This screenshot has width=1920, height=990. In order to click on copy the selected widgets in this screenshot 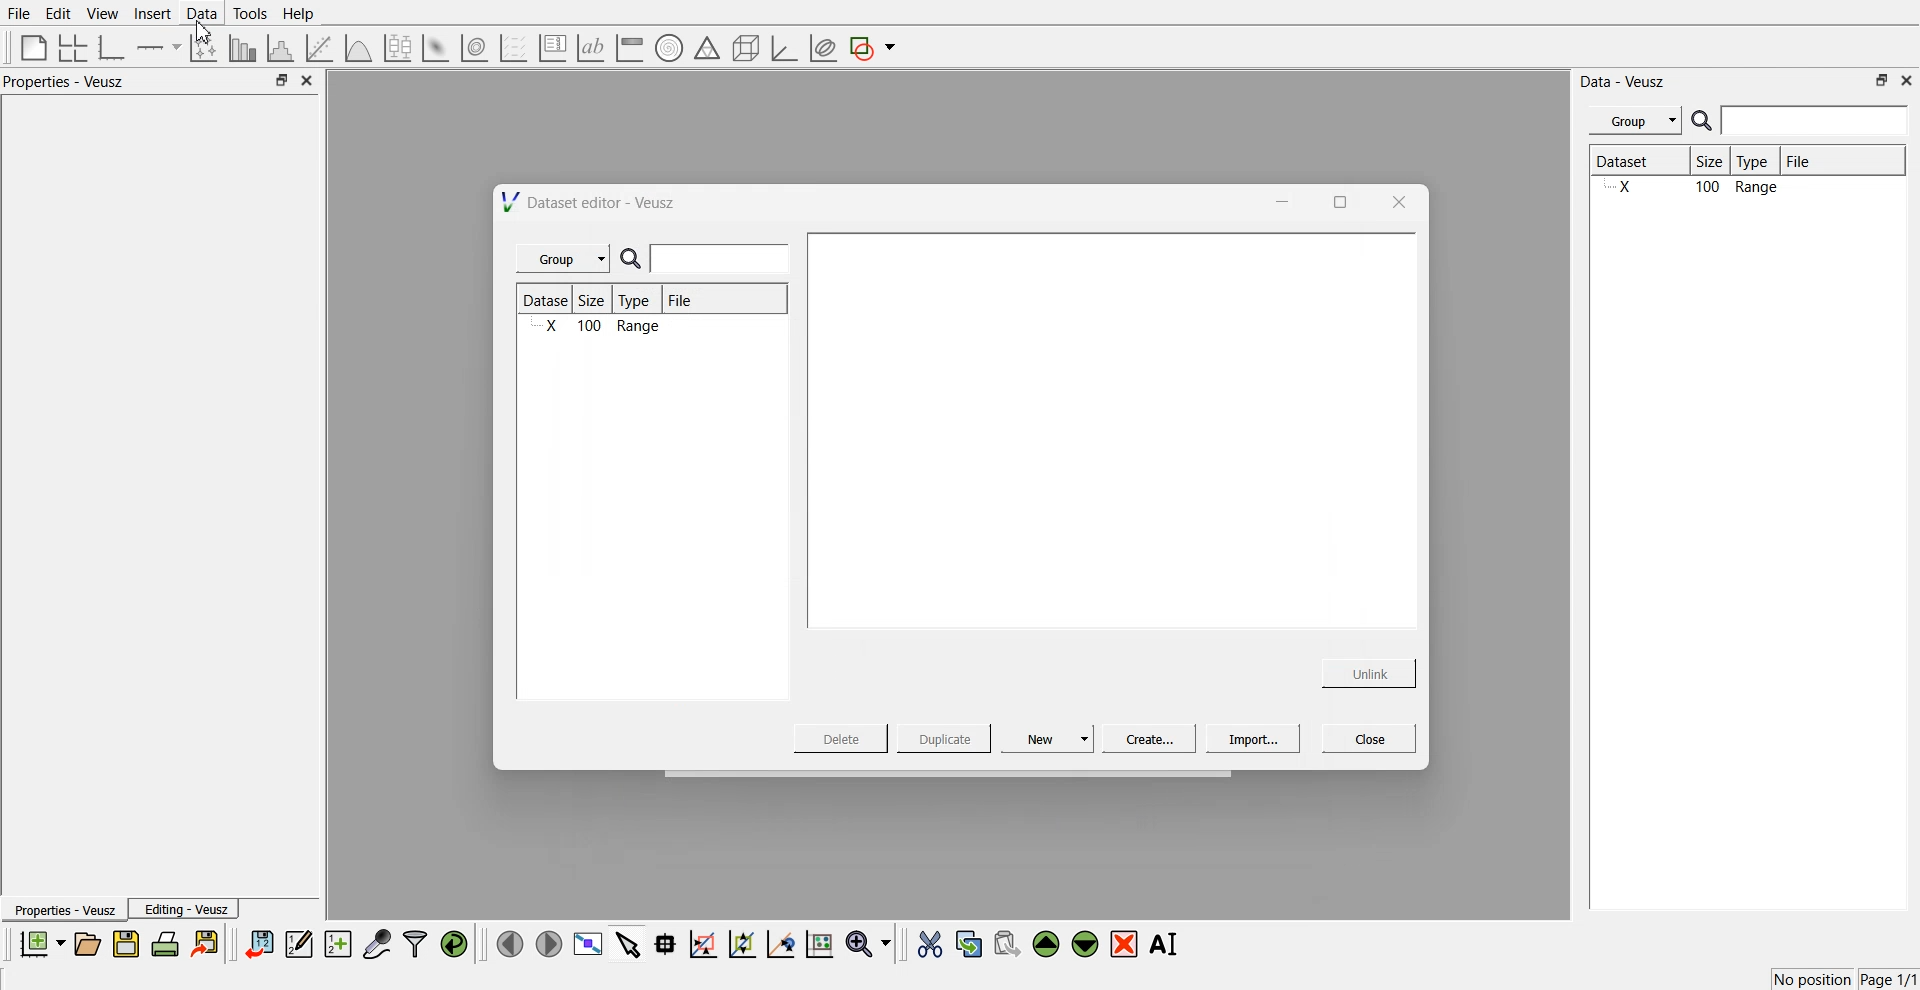, I will do `click(969, 943)`.